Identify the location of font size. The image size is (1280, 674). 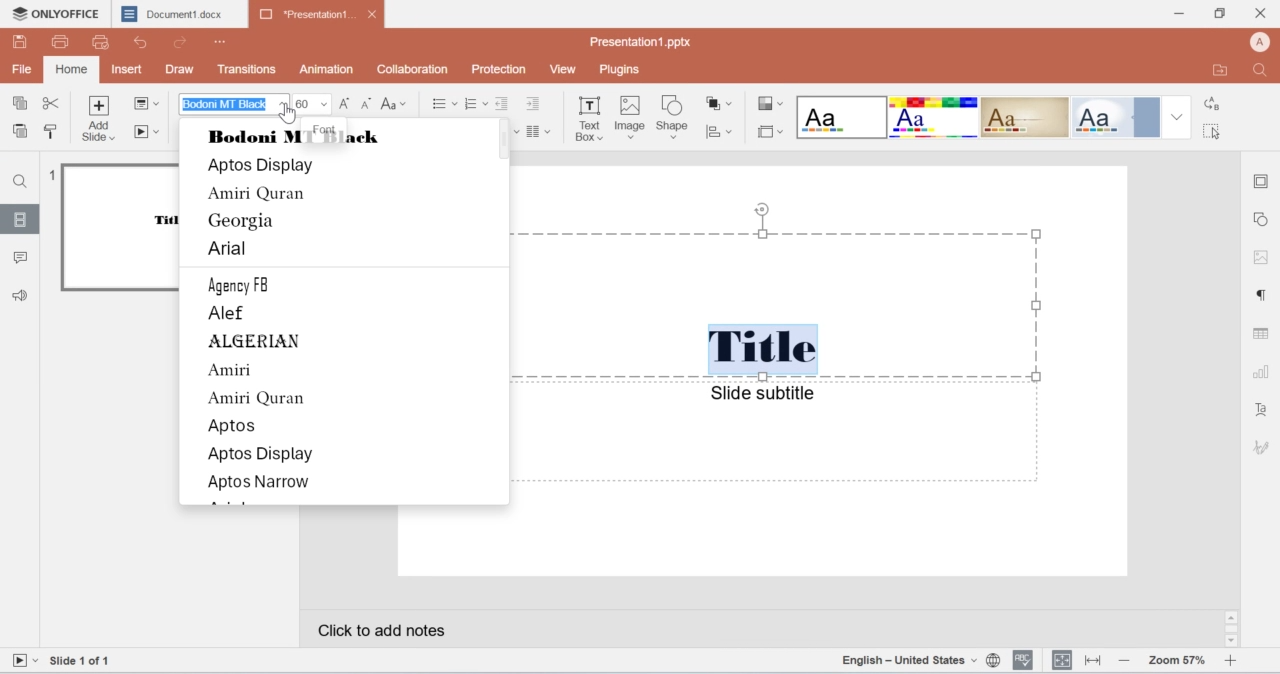
(314, 103).